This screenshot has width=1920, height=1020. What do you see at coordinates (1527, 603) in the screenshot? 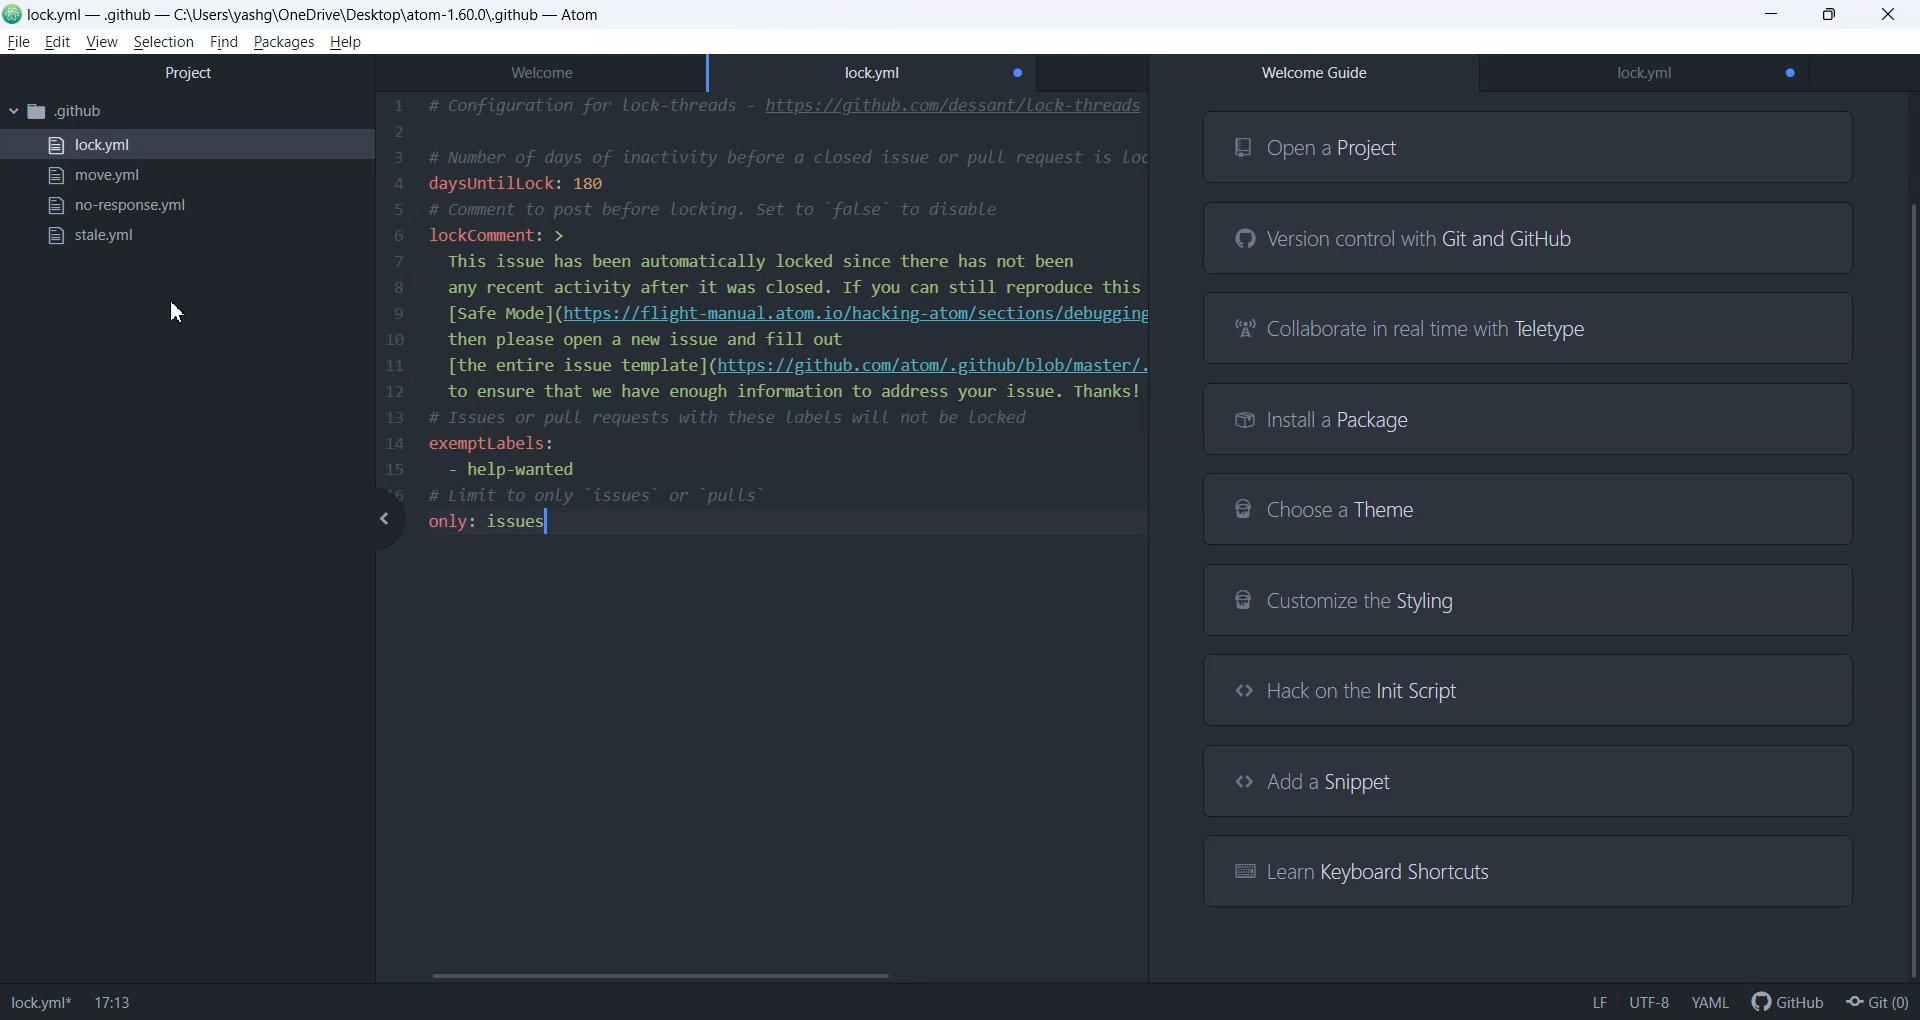
I see `Customize the Styling` at bounding box center [1527, 603].